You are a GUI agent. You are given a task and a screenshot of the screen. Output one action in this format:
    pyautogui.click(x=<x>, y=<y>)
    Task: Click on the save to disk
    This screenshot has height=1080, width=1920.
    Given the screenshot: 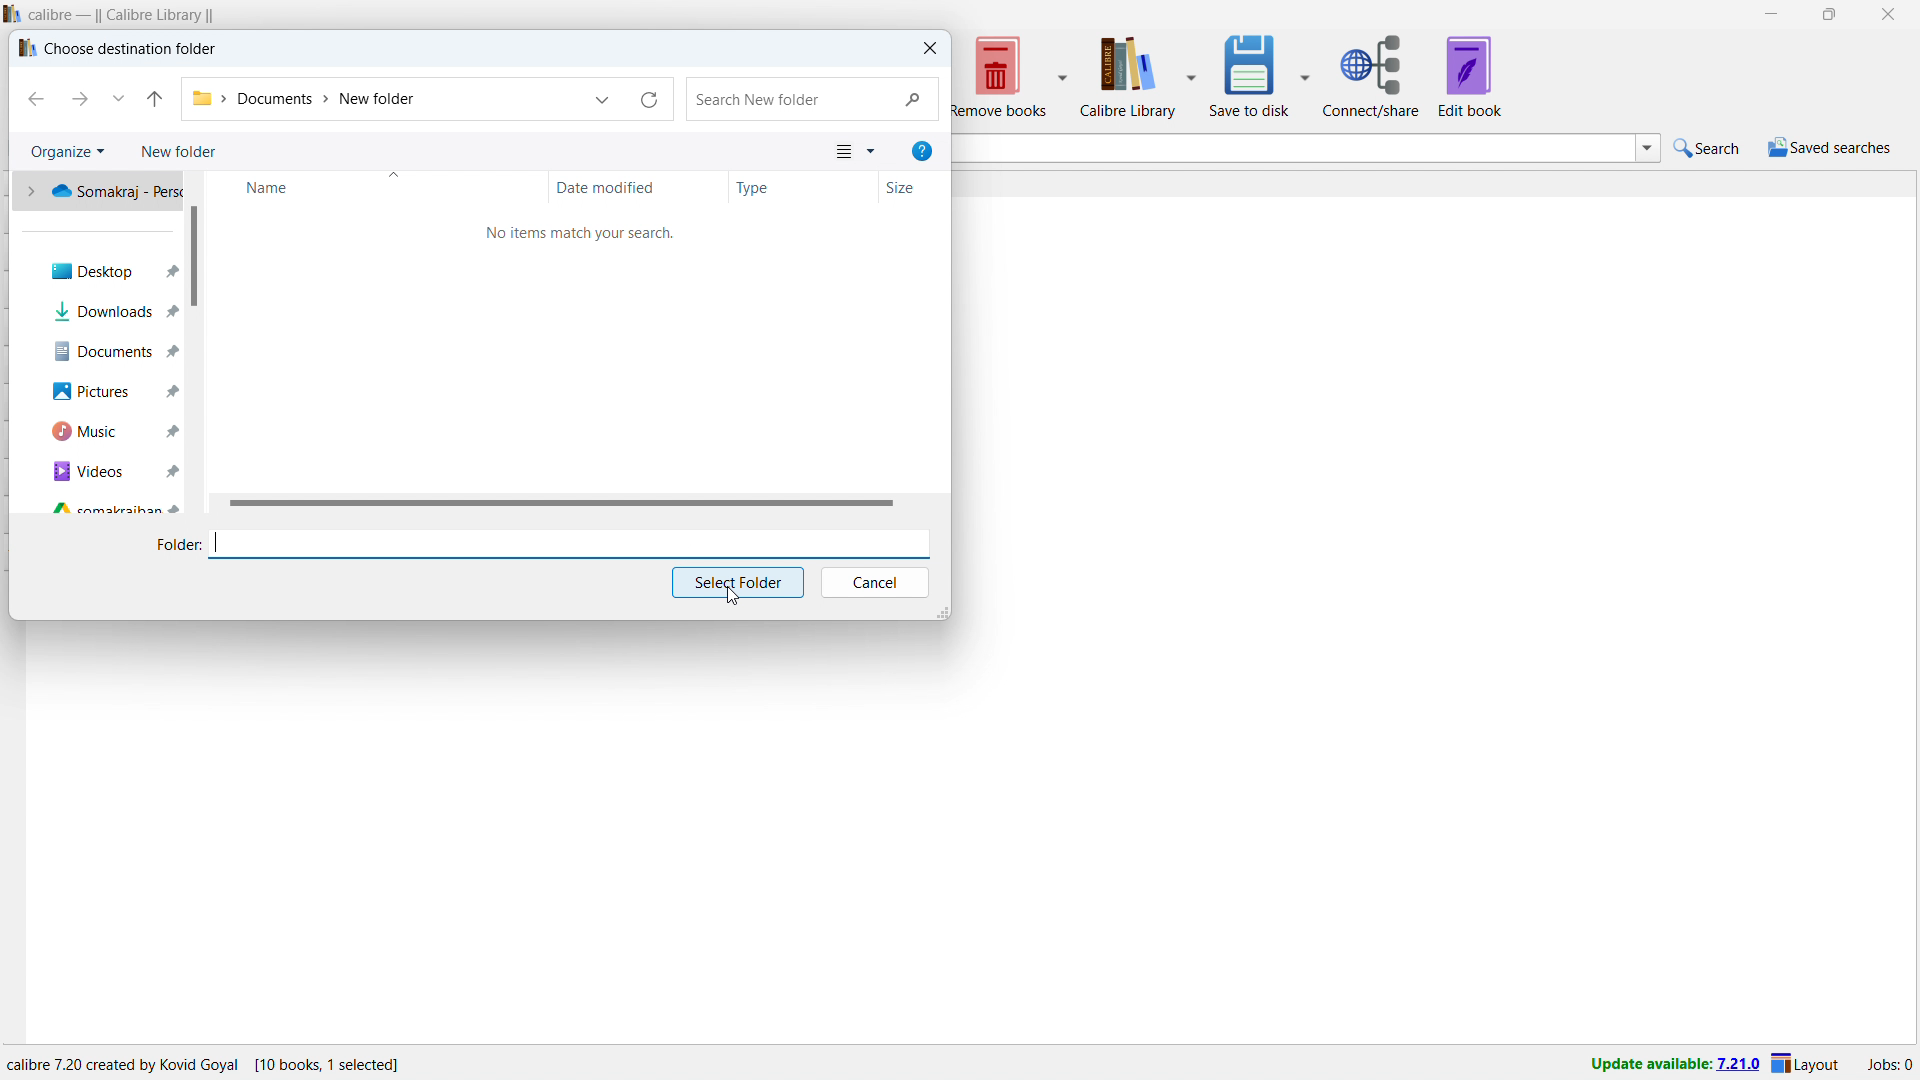 What is the action you would take?
    pyautogui.click(x=1249, y=76)
    